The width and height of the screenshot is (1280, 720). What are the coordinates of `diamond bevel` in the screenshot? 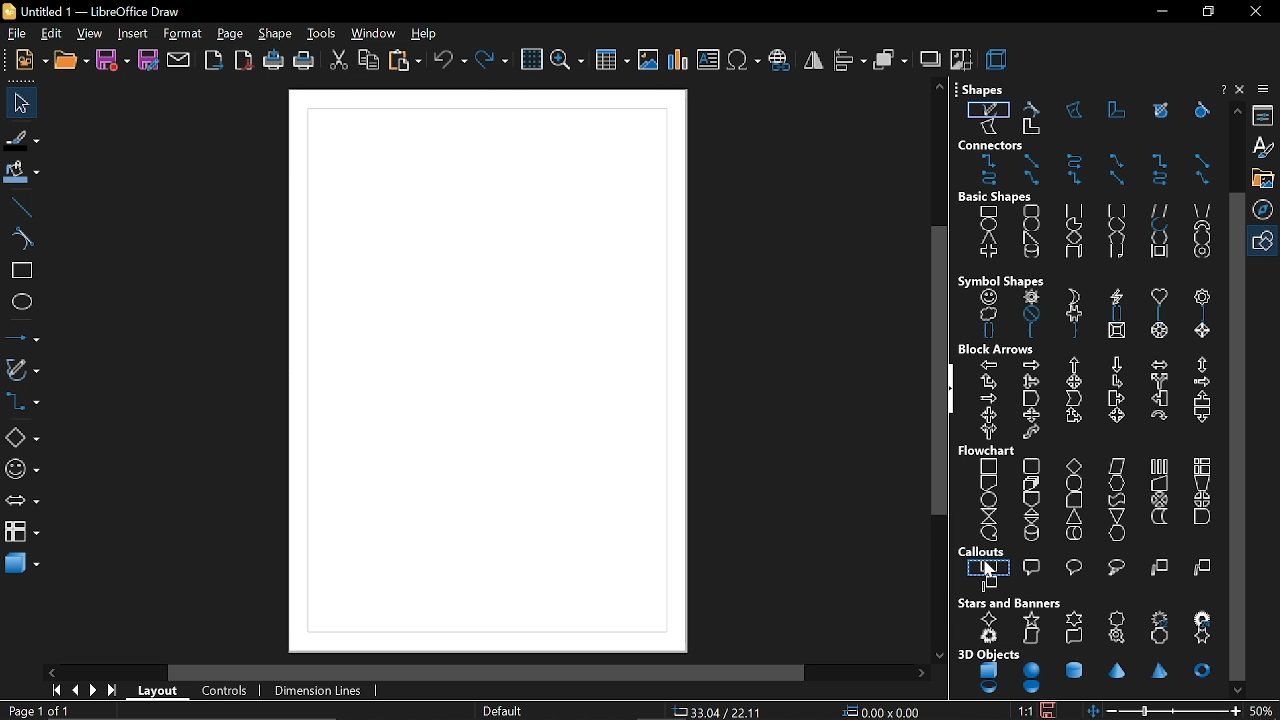 It's located at (1201, 332).